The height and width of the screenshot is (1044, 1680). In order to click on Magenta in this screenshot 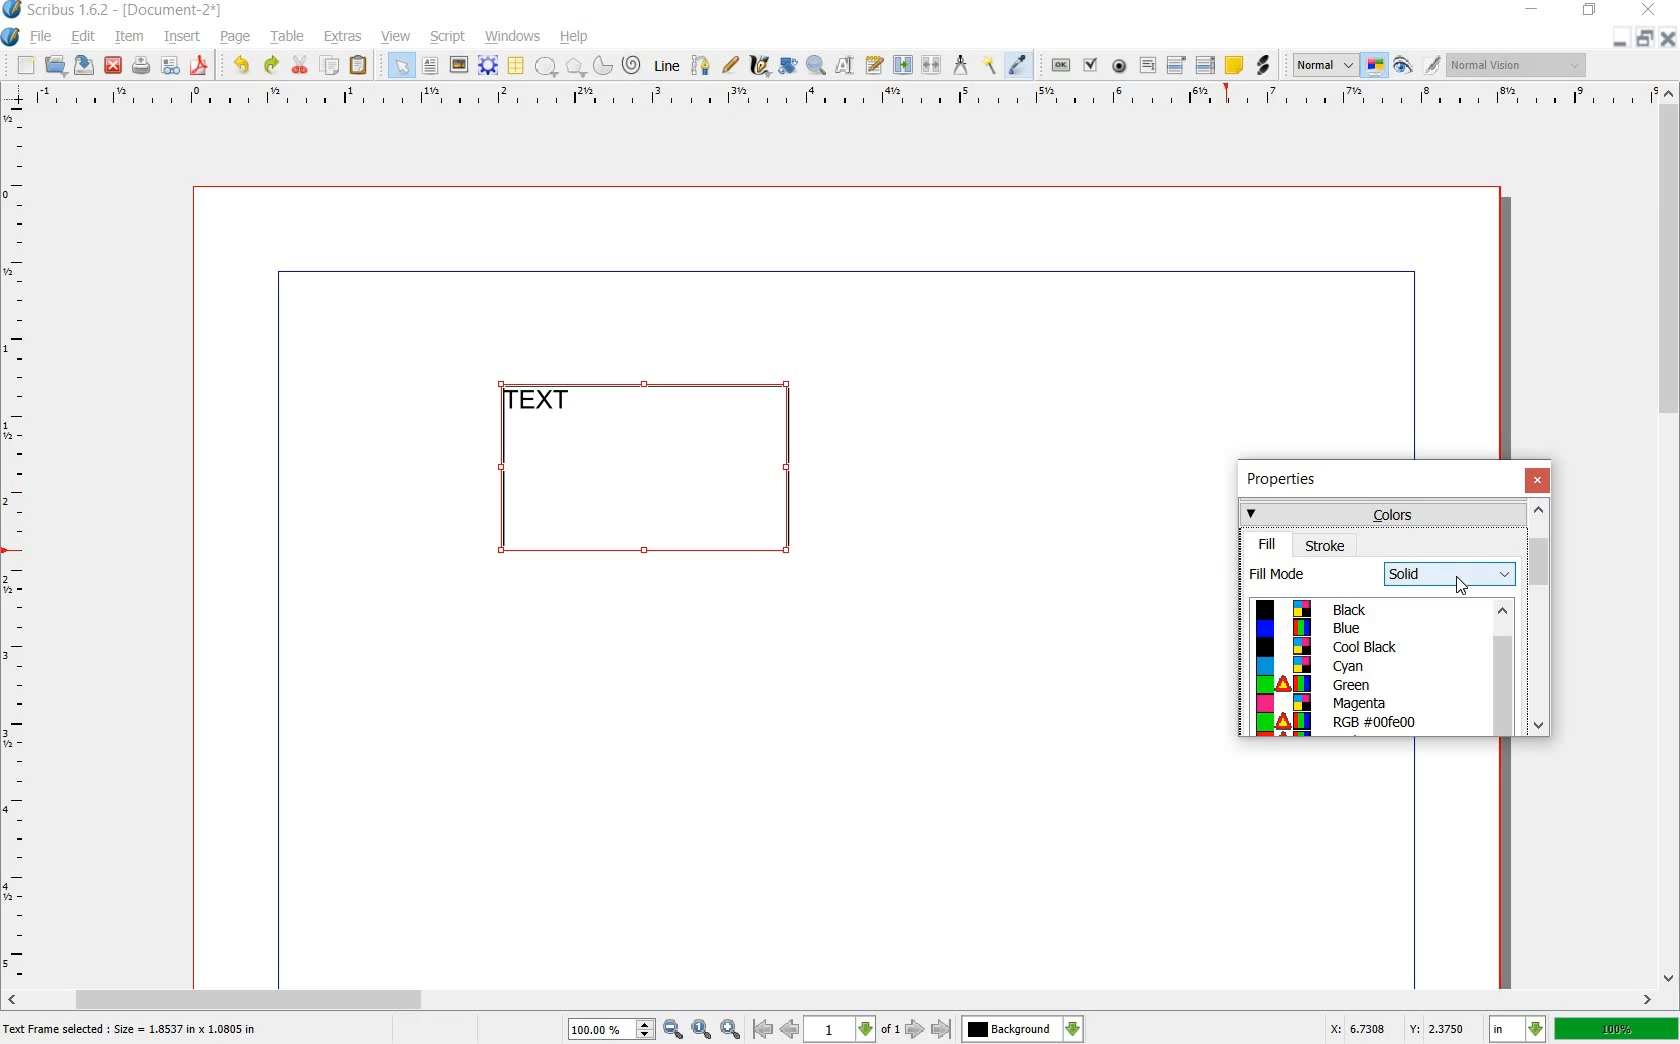, I will do `click(1365, 703)`.